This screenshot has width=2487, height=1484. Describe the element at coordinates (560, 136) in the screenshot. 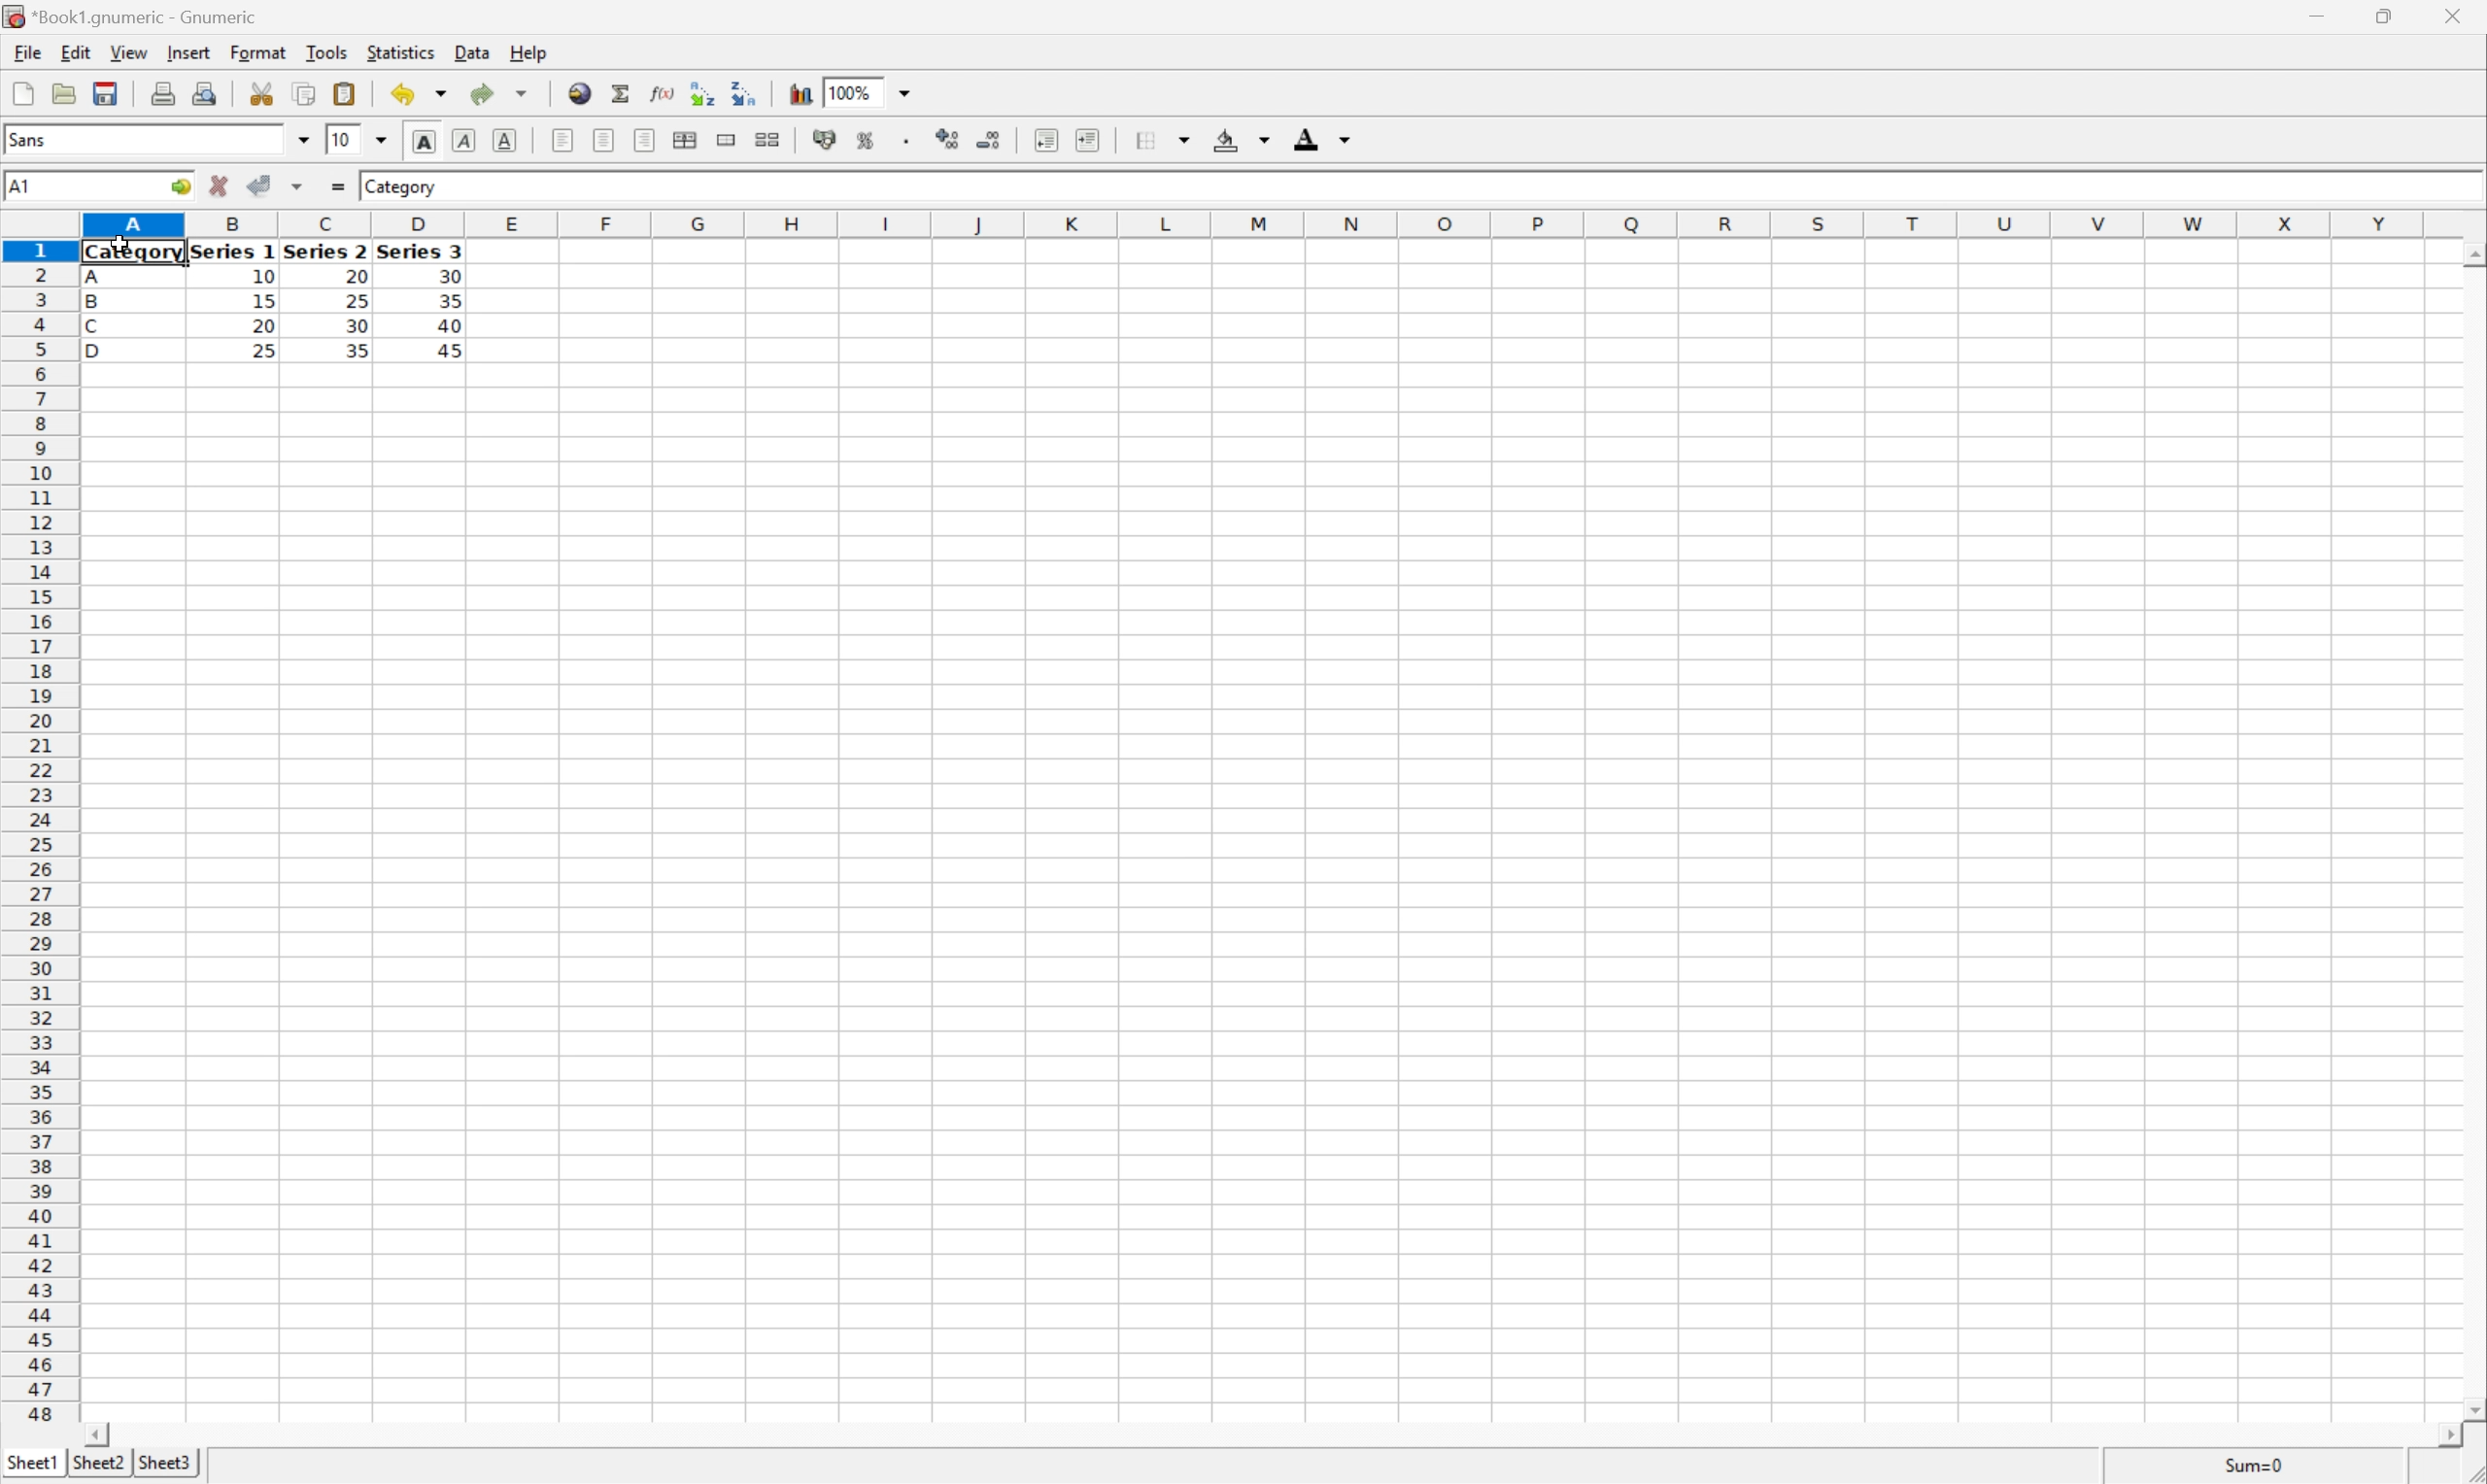

I see `Align Left` at that location.